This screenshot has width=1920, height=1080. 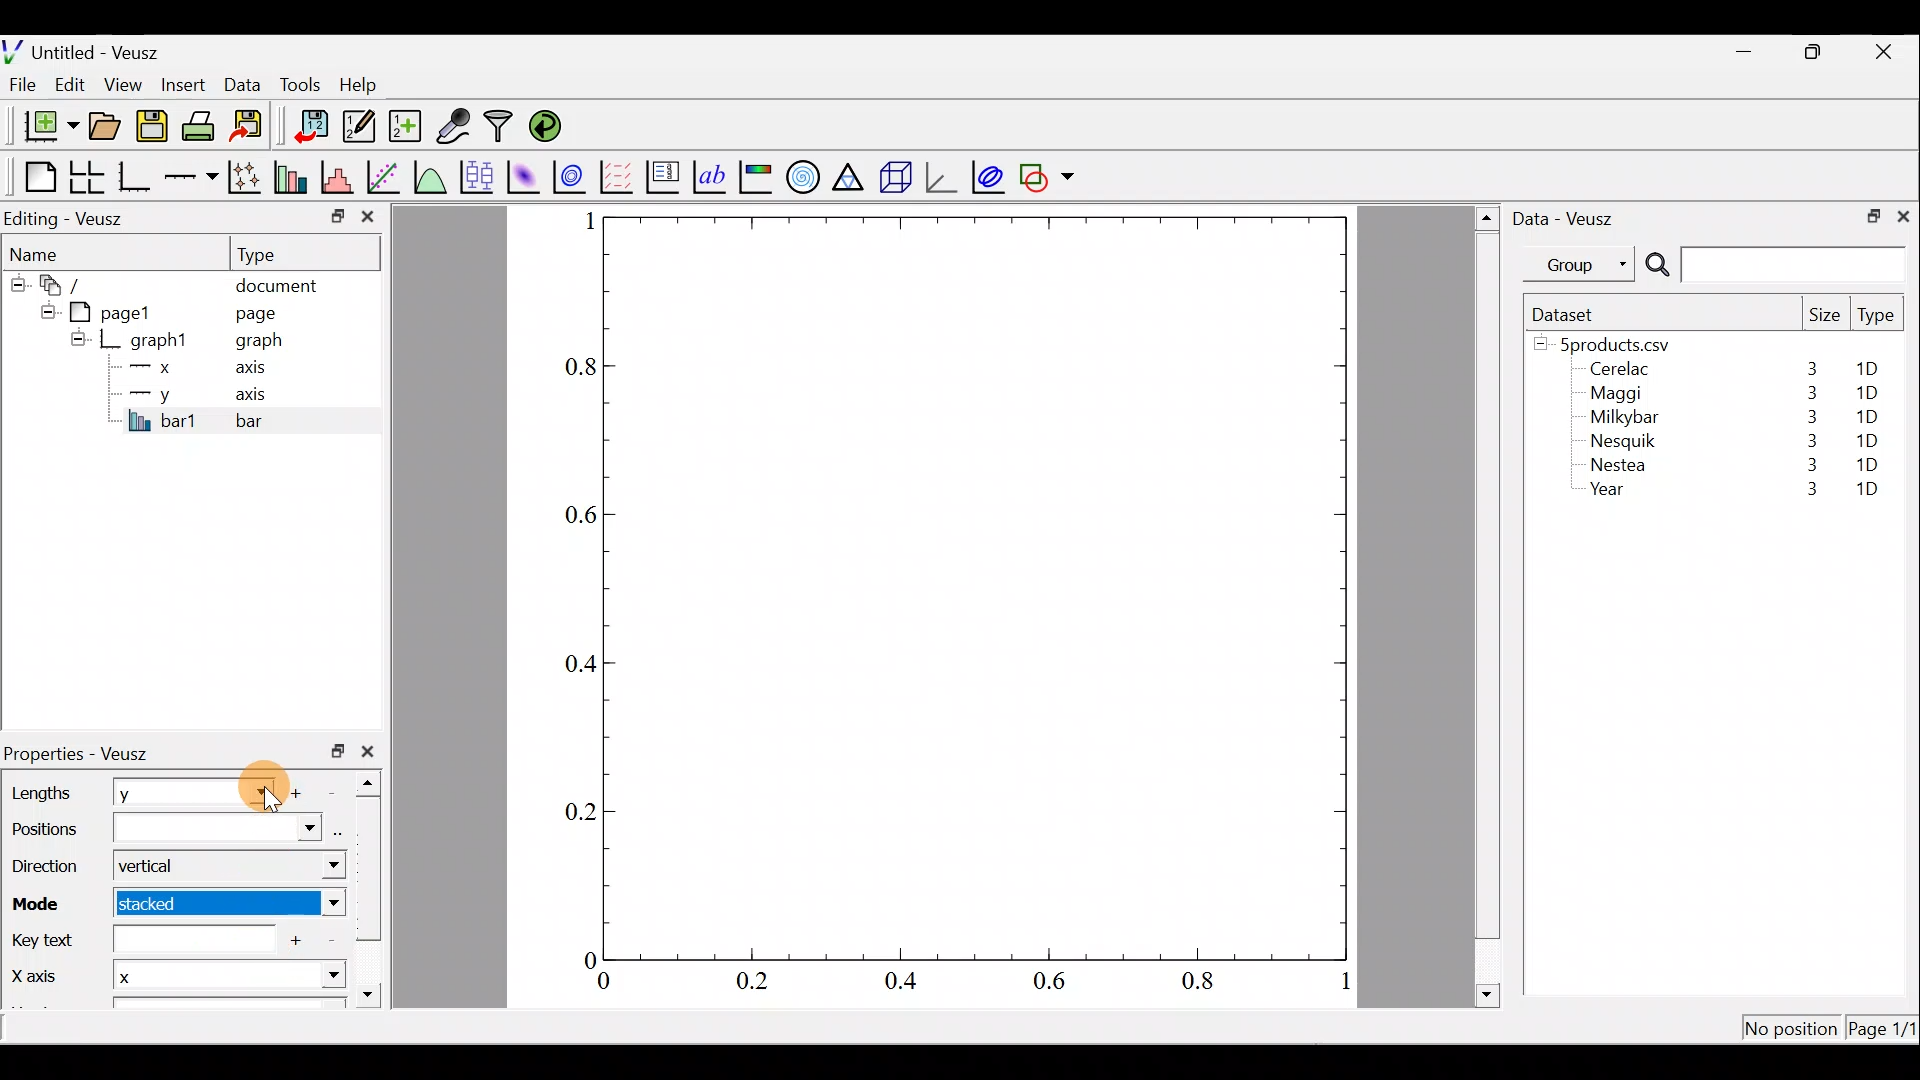 What do you see at coordinates (1618, 396) in the screenshot?
I see `Maggi` at bounding box center [1618, 396].